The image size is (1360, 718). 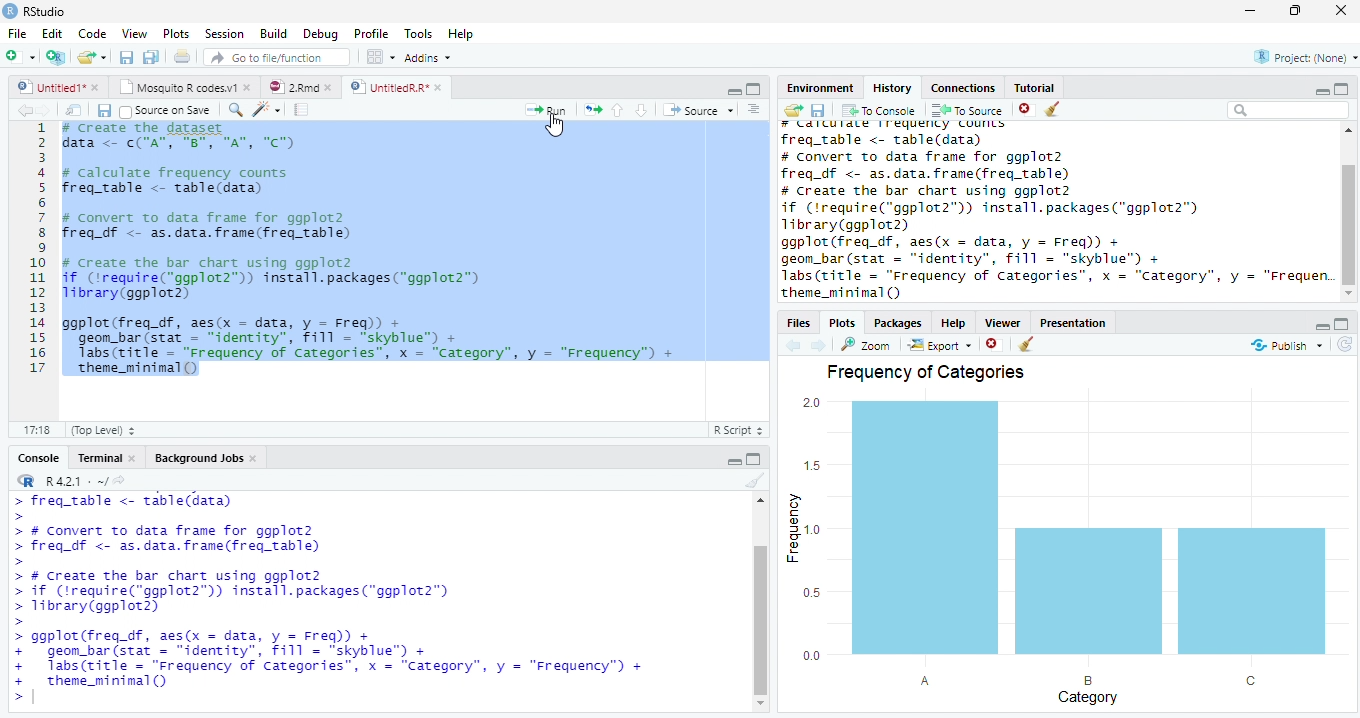 I want to click on To source, so click(x=969, y=110).